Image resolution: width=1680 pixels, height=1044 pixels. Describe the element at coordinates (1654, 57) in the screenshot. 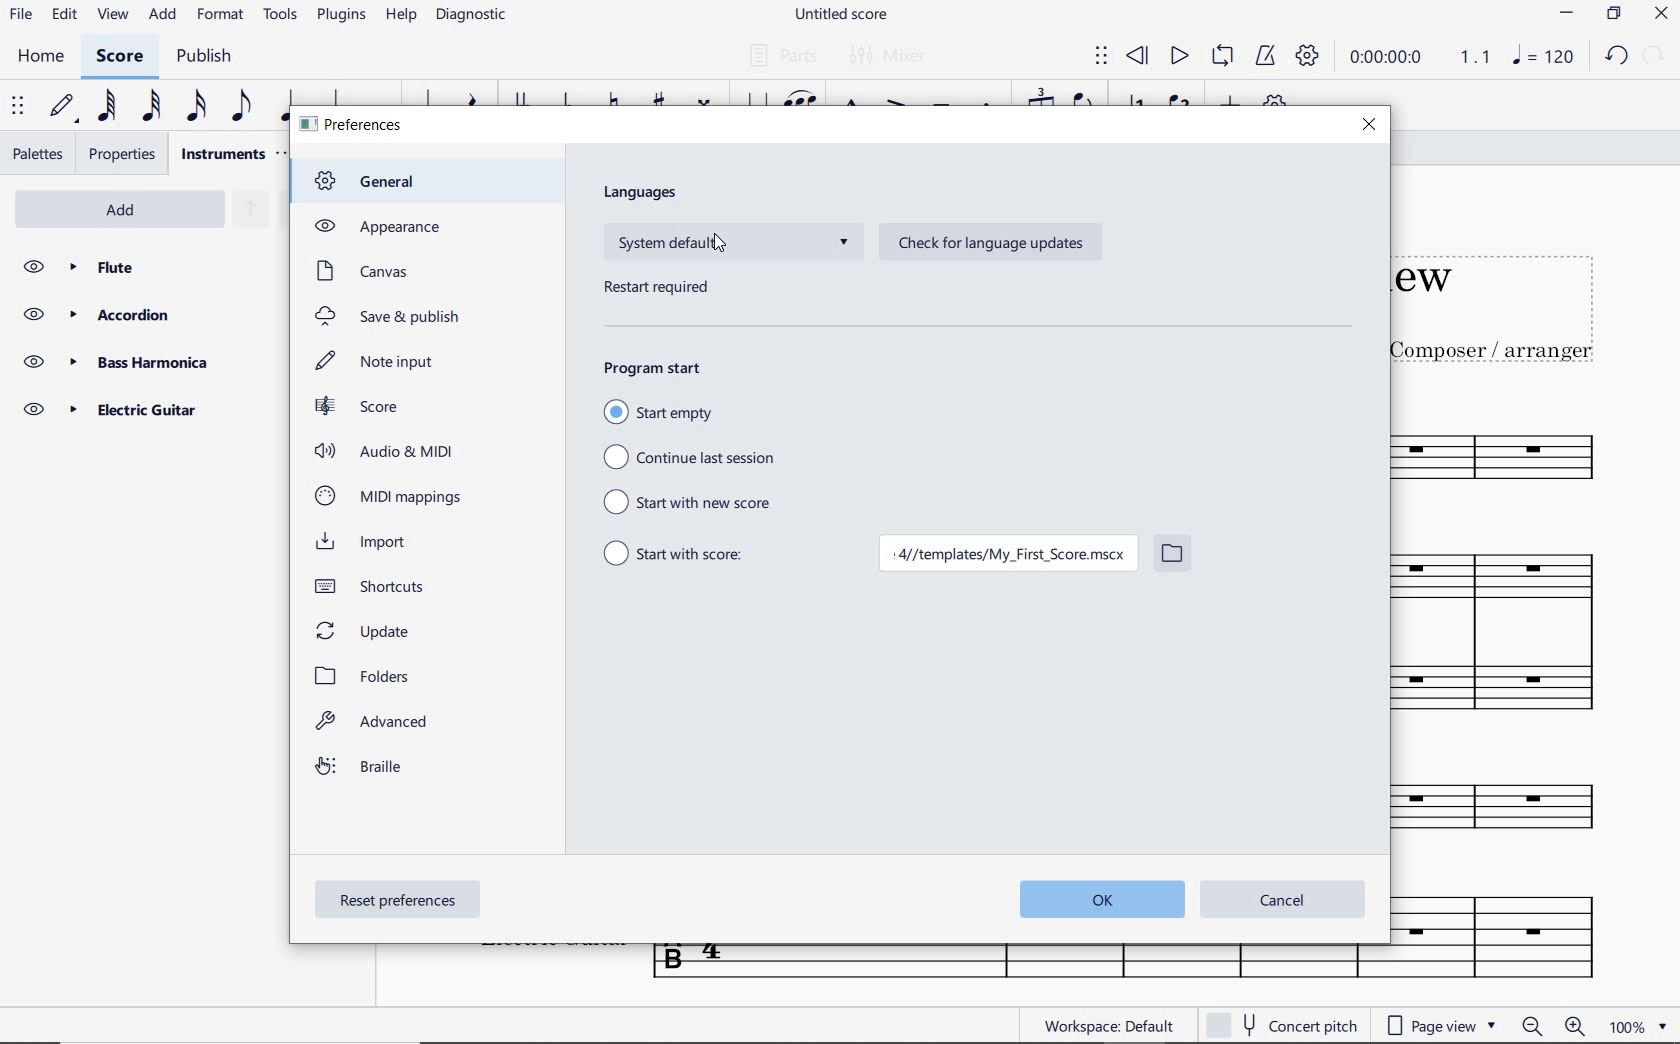

I see `REDO` at that location.